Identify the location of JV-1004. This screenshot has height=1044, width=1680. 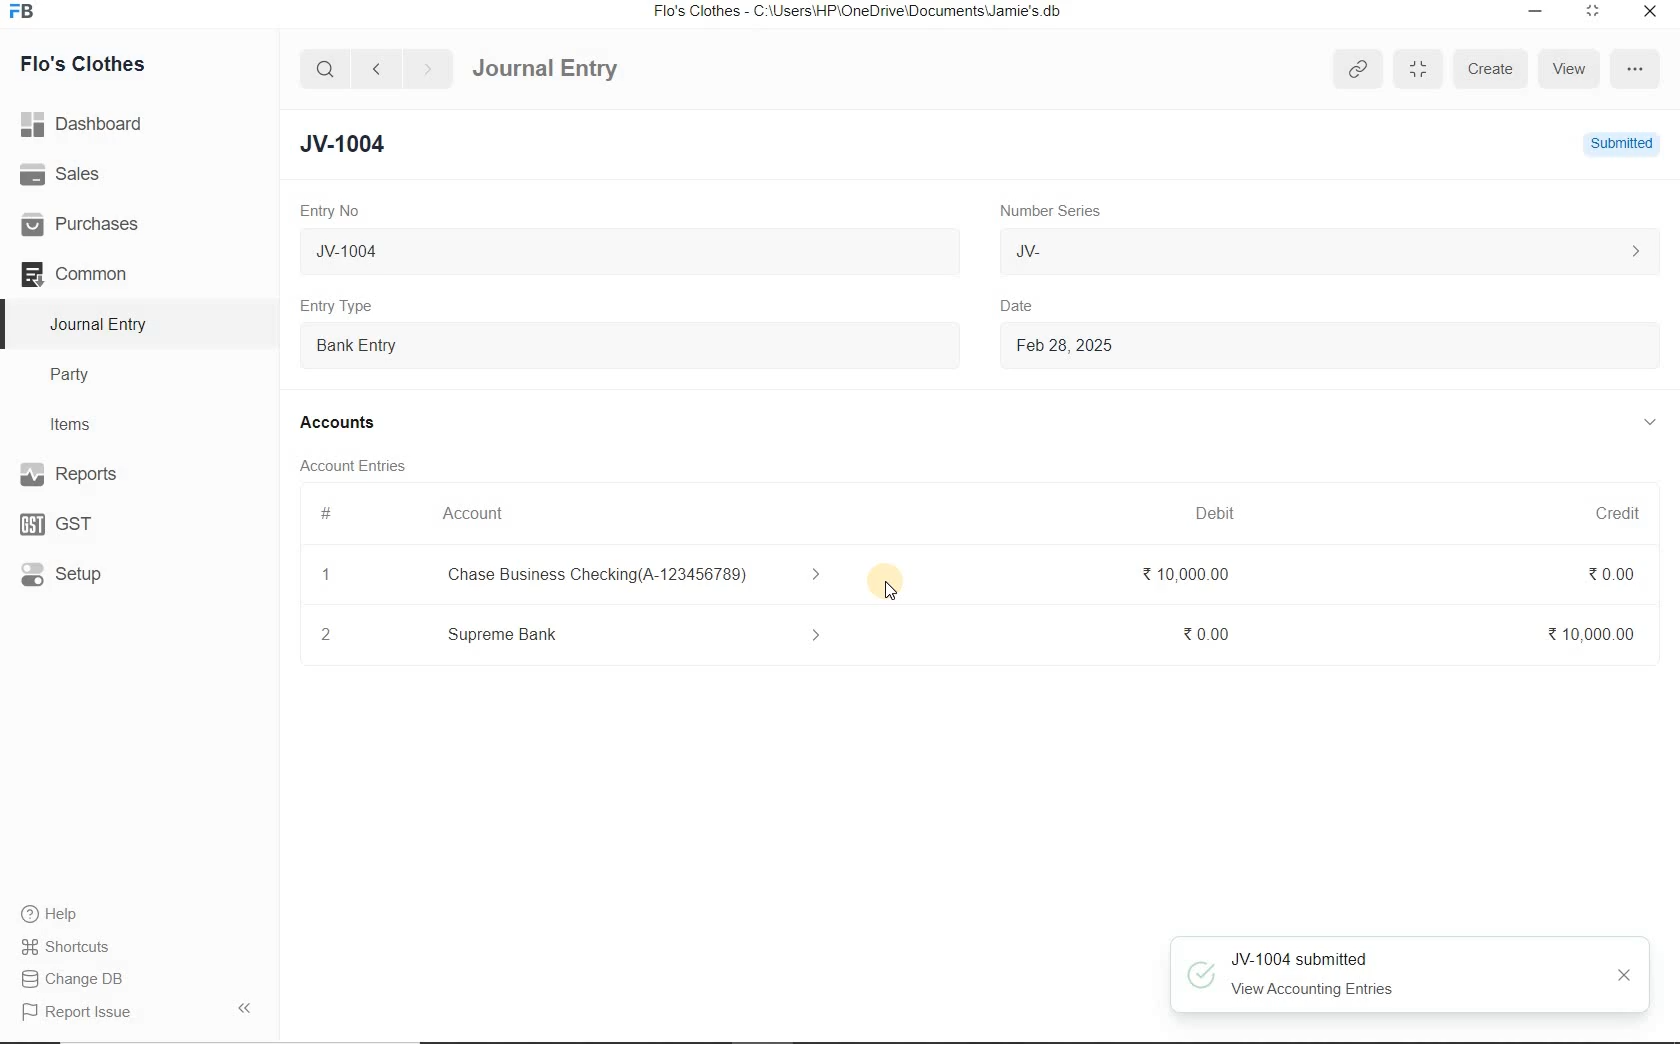
(630, 249).